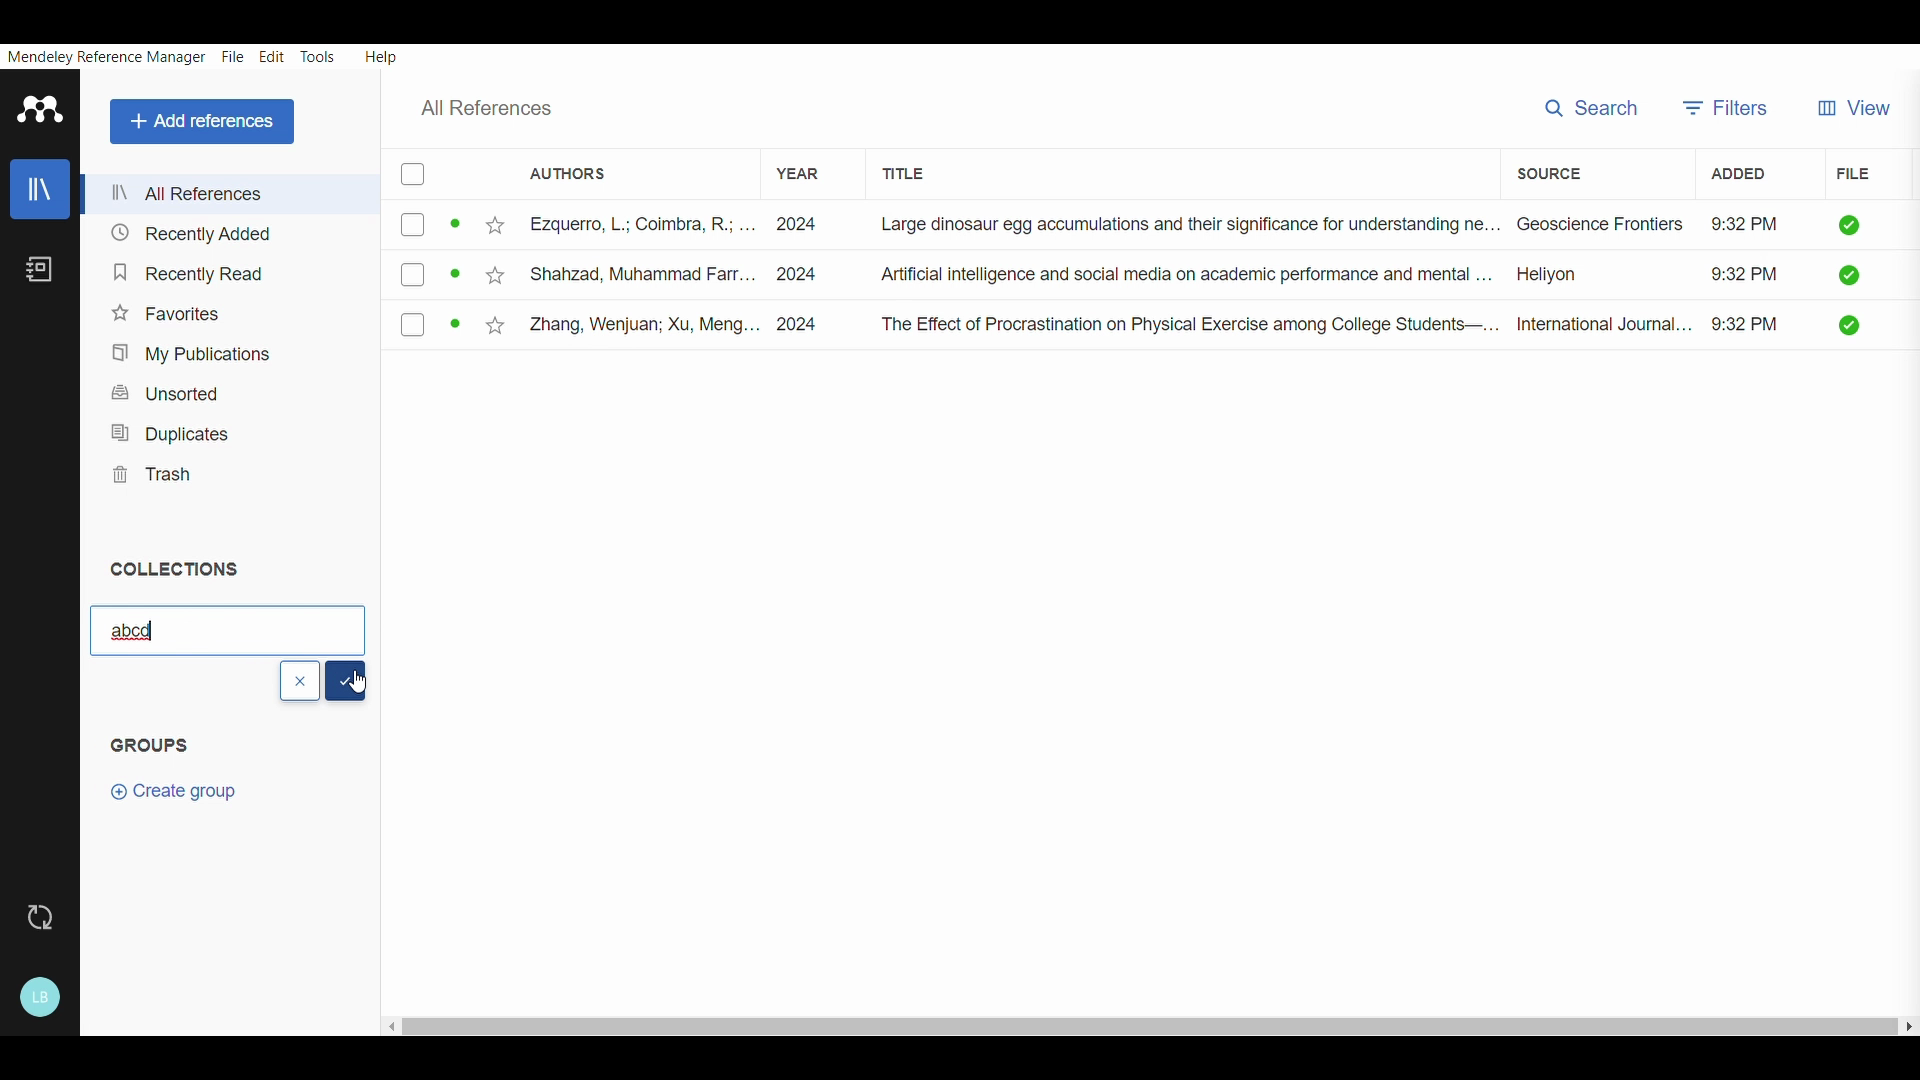 This screenshot has height=1080, width=1920. What do you see at coordinates (174, 393) in the screenshot?
I see `Unsorted` at bounding box center [174, 393].